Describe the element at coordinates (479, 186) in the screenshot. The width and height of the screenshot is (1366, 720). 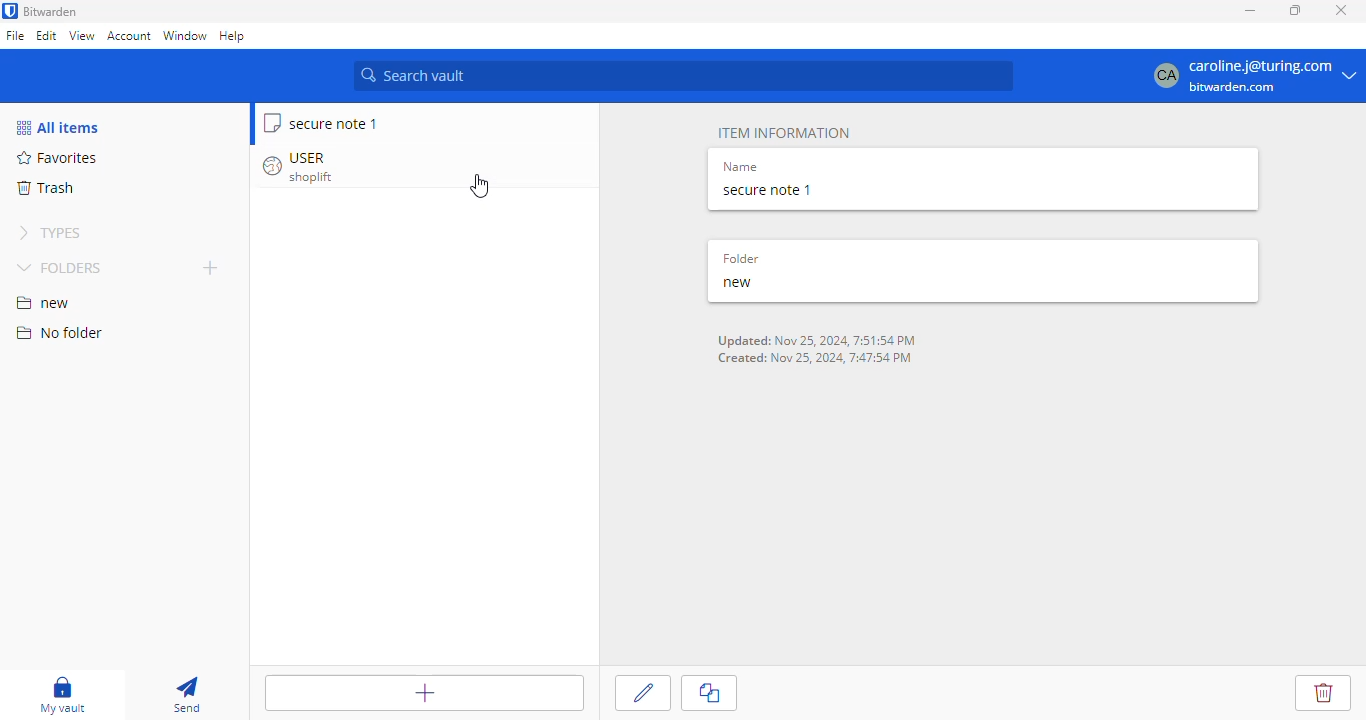
I see `cursor` at that location.